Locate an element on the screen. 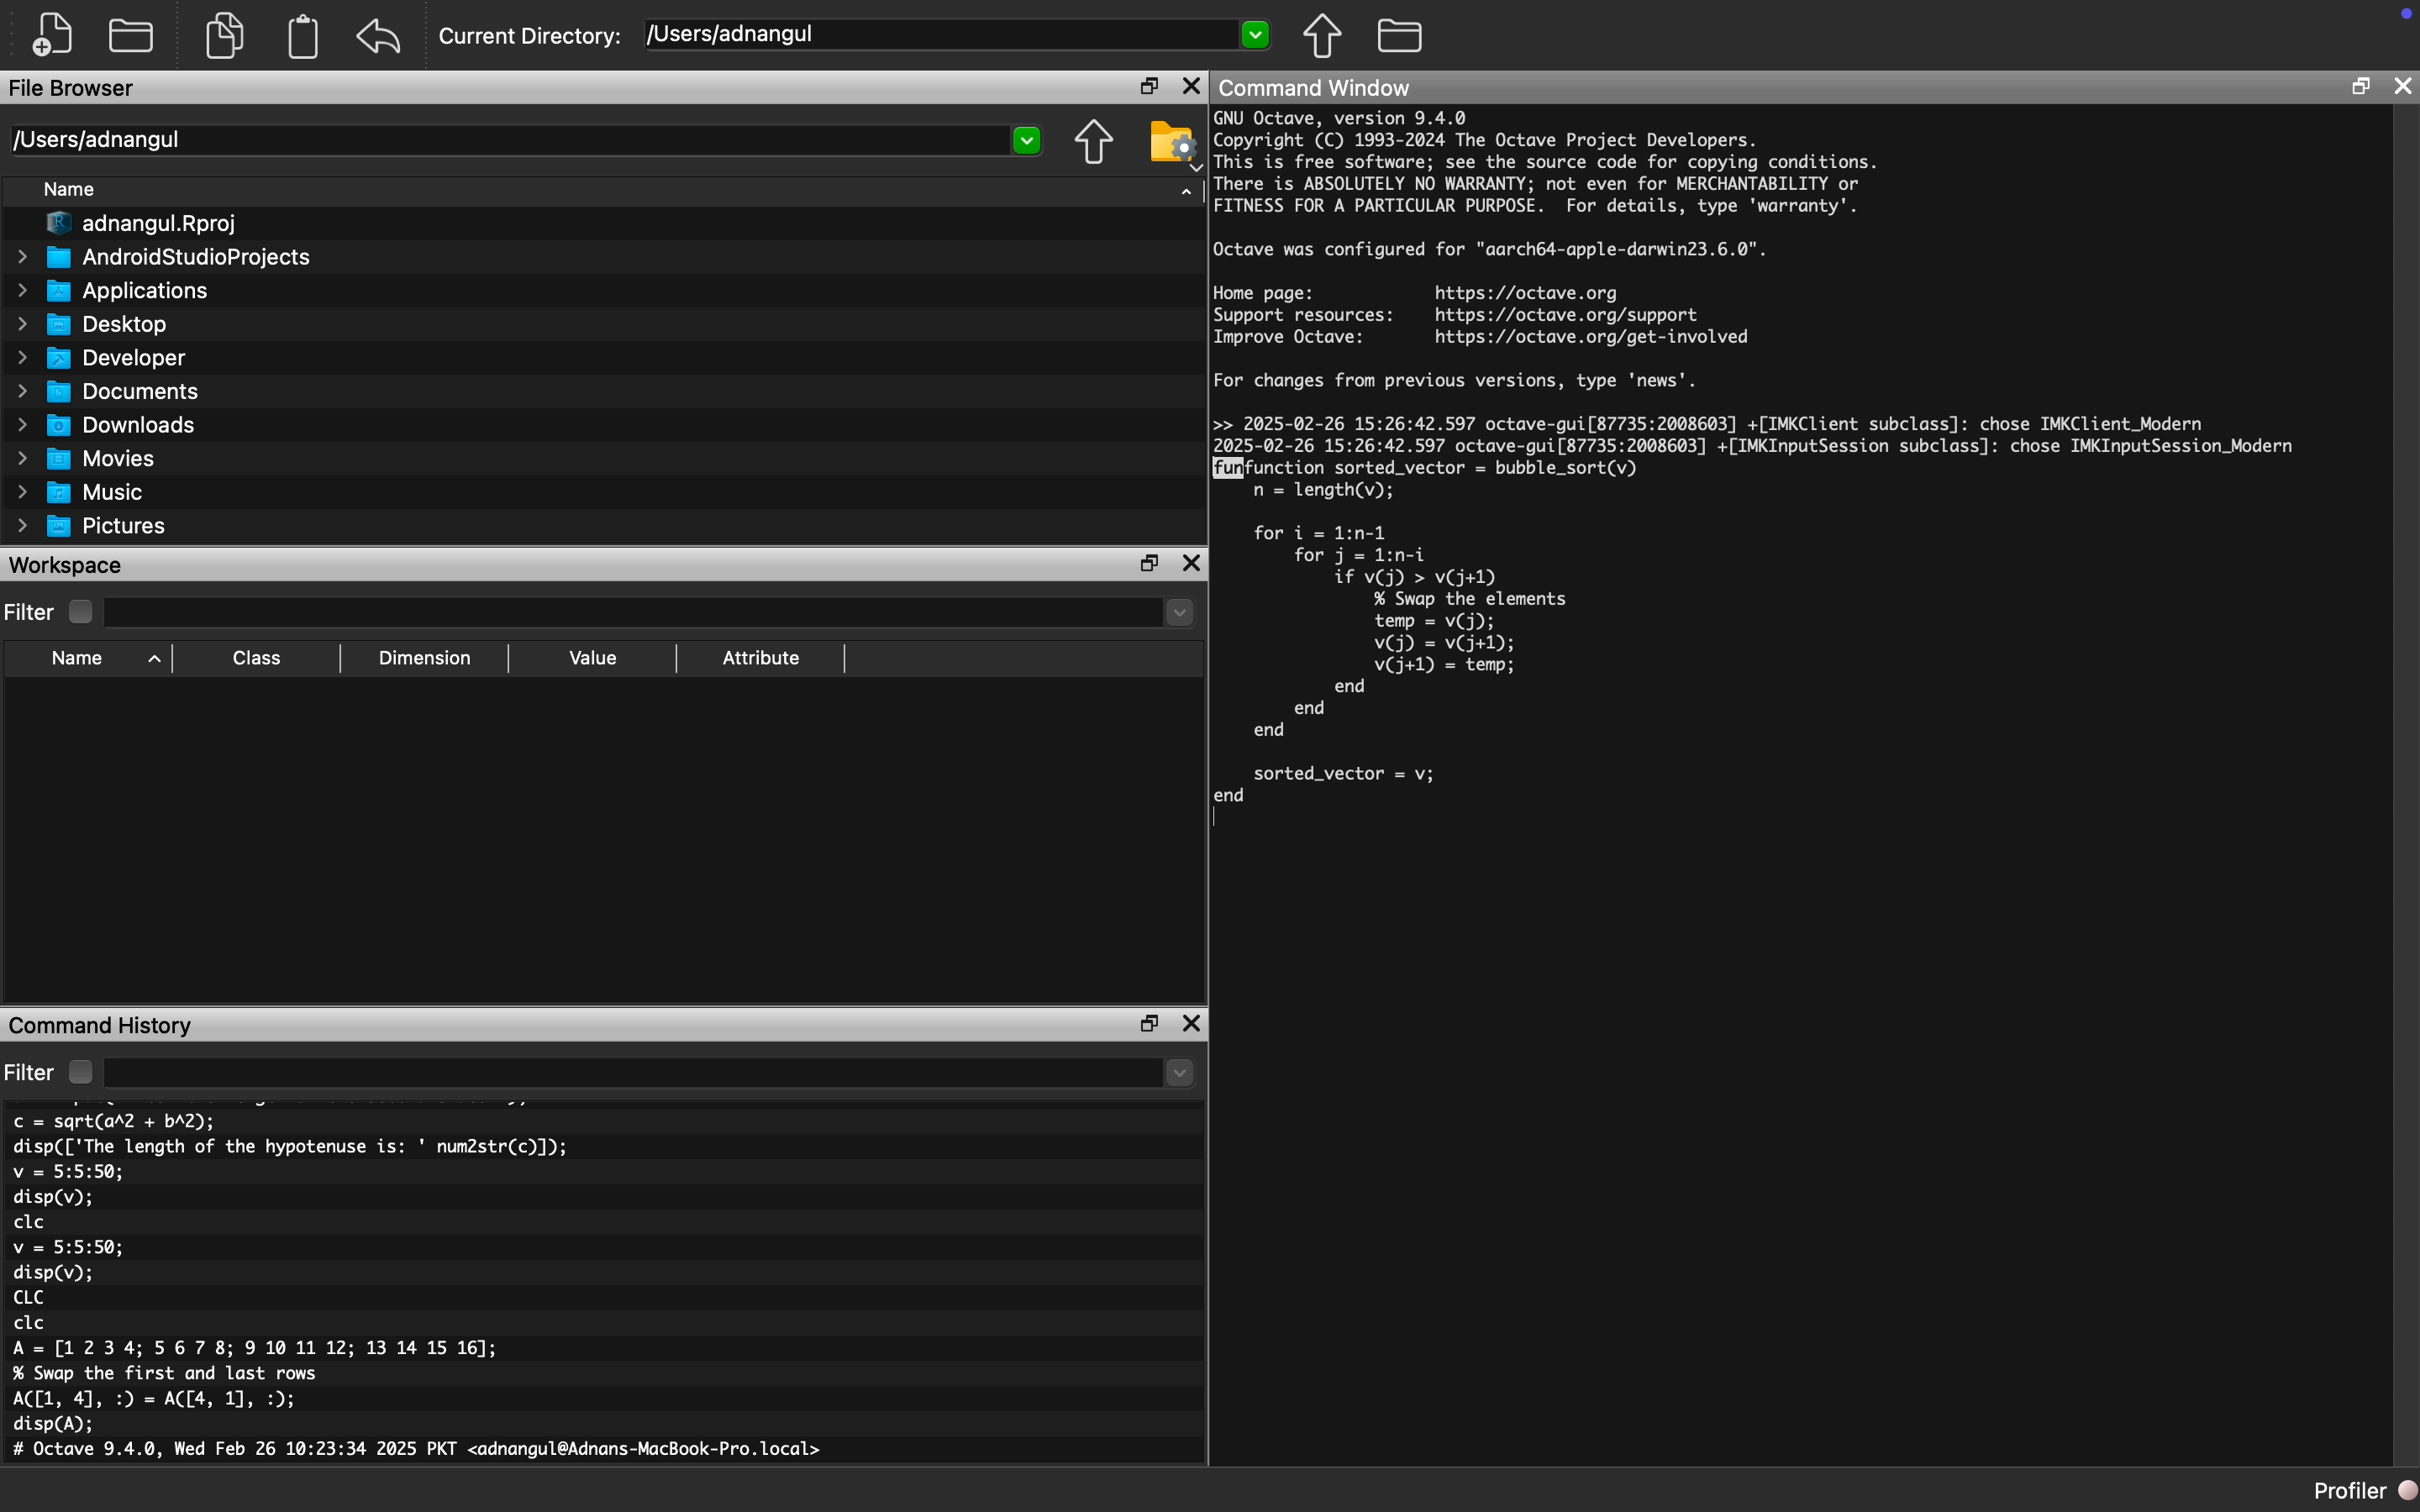 Image resolution: width=2420 pixels, height=1512 pixels. % Swap the first and last row: is located at coordinates (168, 1374).